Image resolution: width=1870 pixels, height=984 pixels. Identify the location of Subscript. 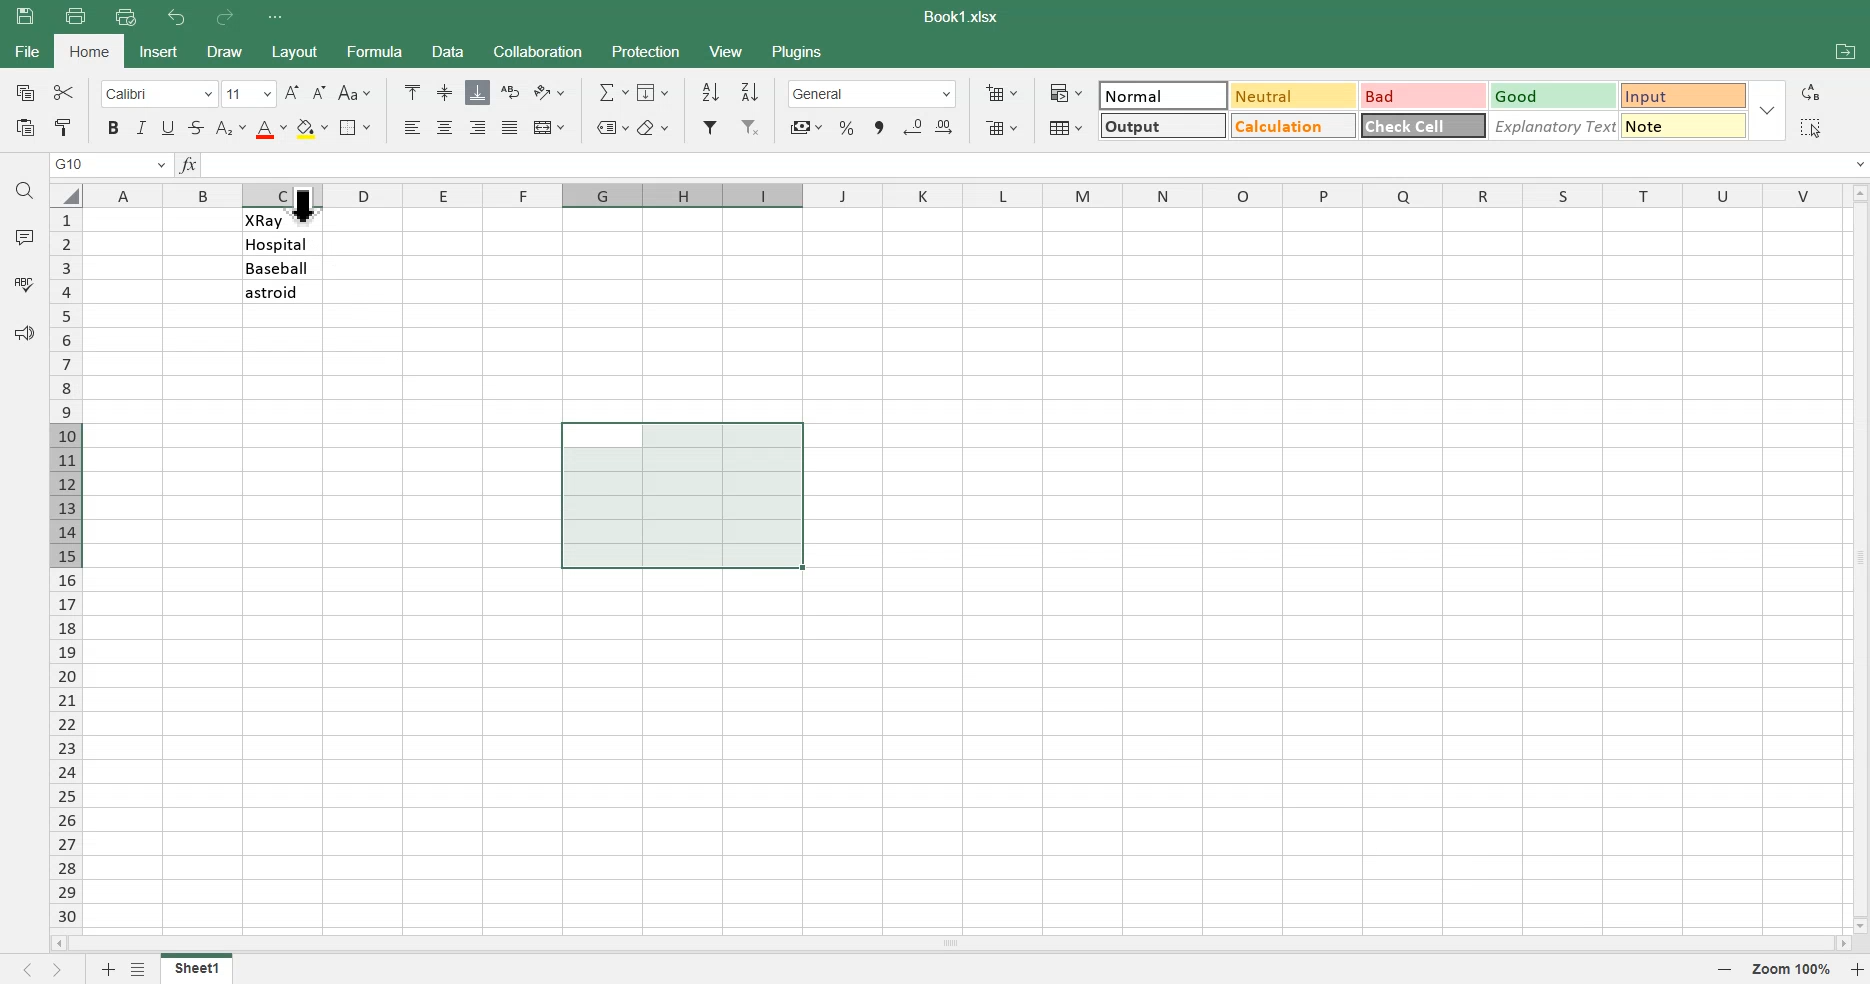
(230, 127).